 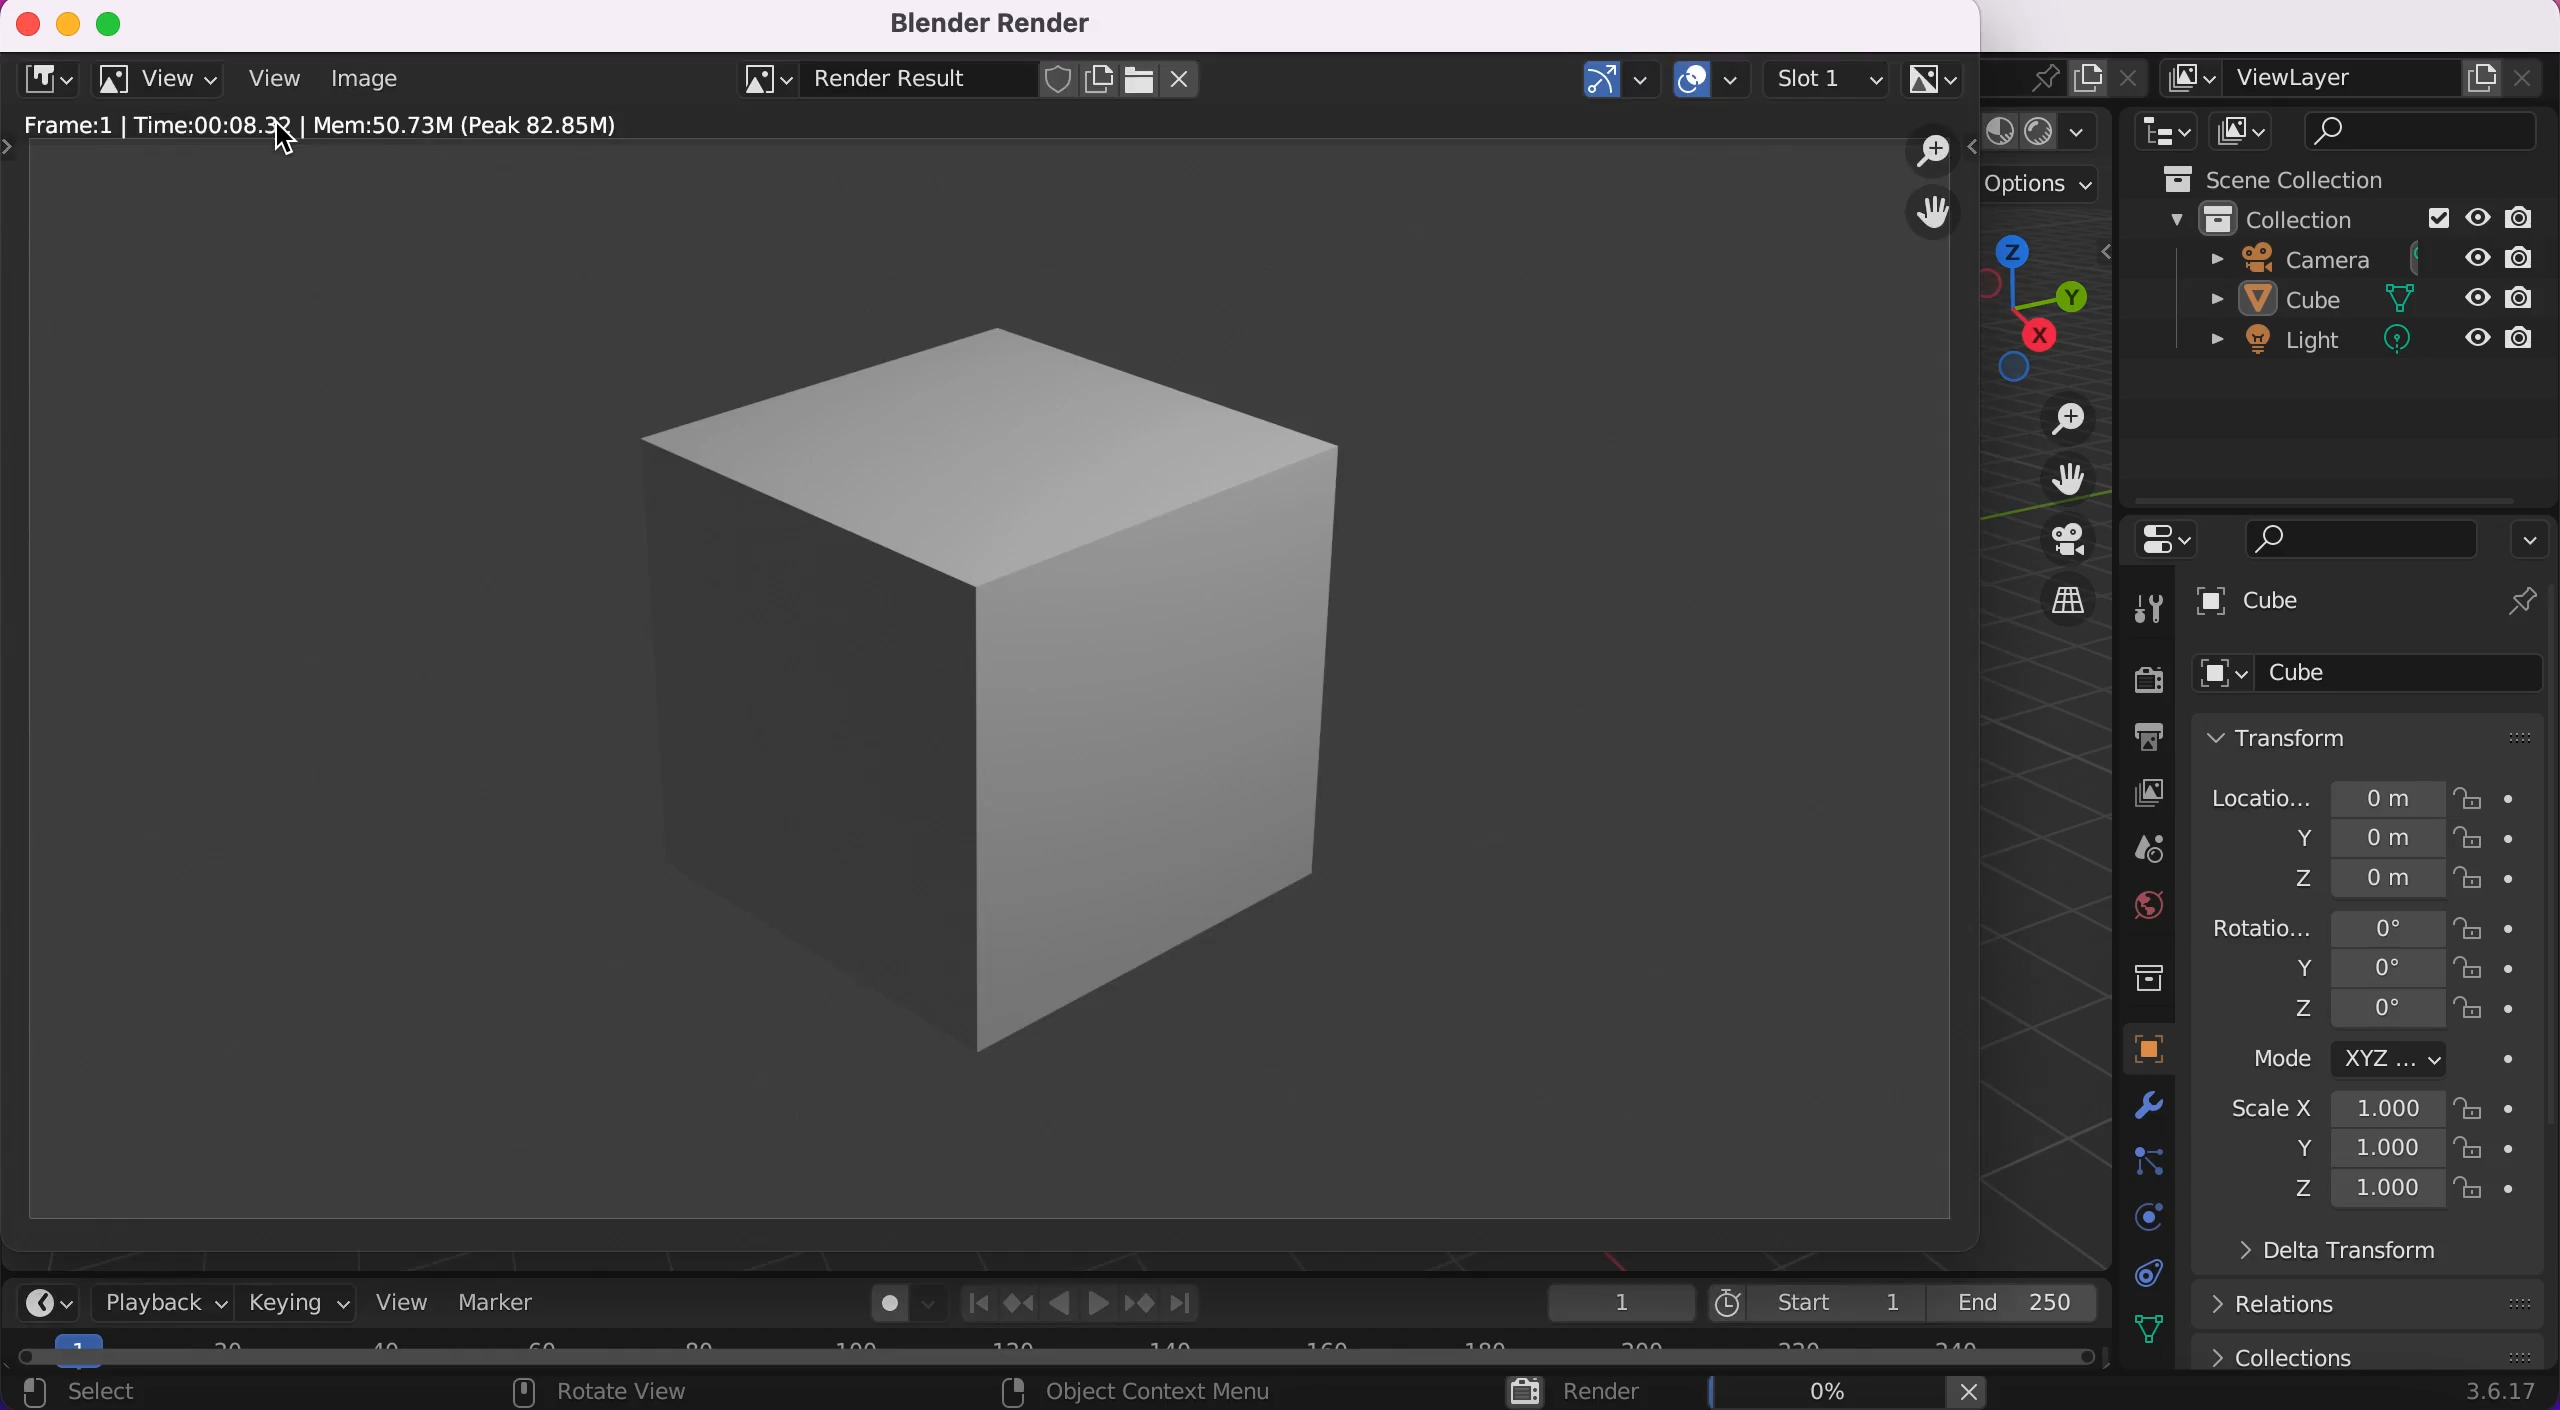 What do you see at coordinates (2134, 1162) in the screenshot?
I see `particles` at bounding box center [2134, 1162].